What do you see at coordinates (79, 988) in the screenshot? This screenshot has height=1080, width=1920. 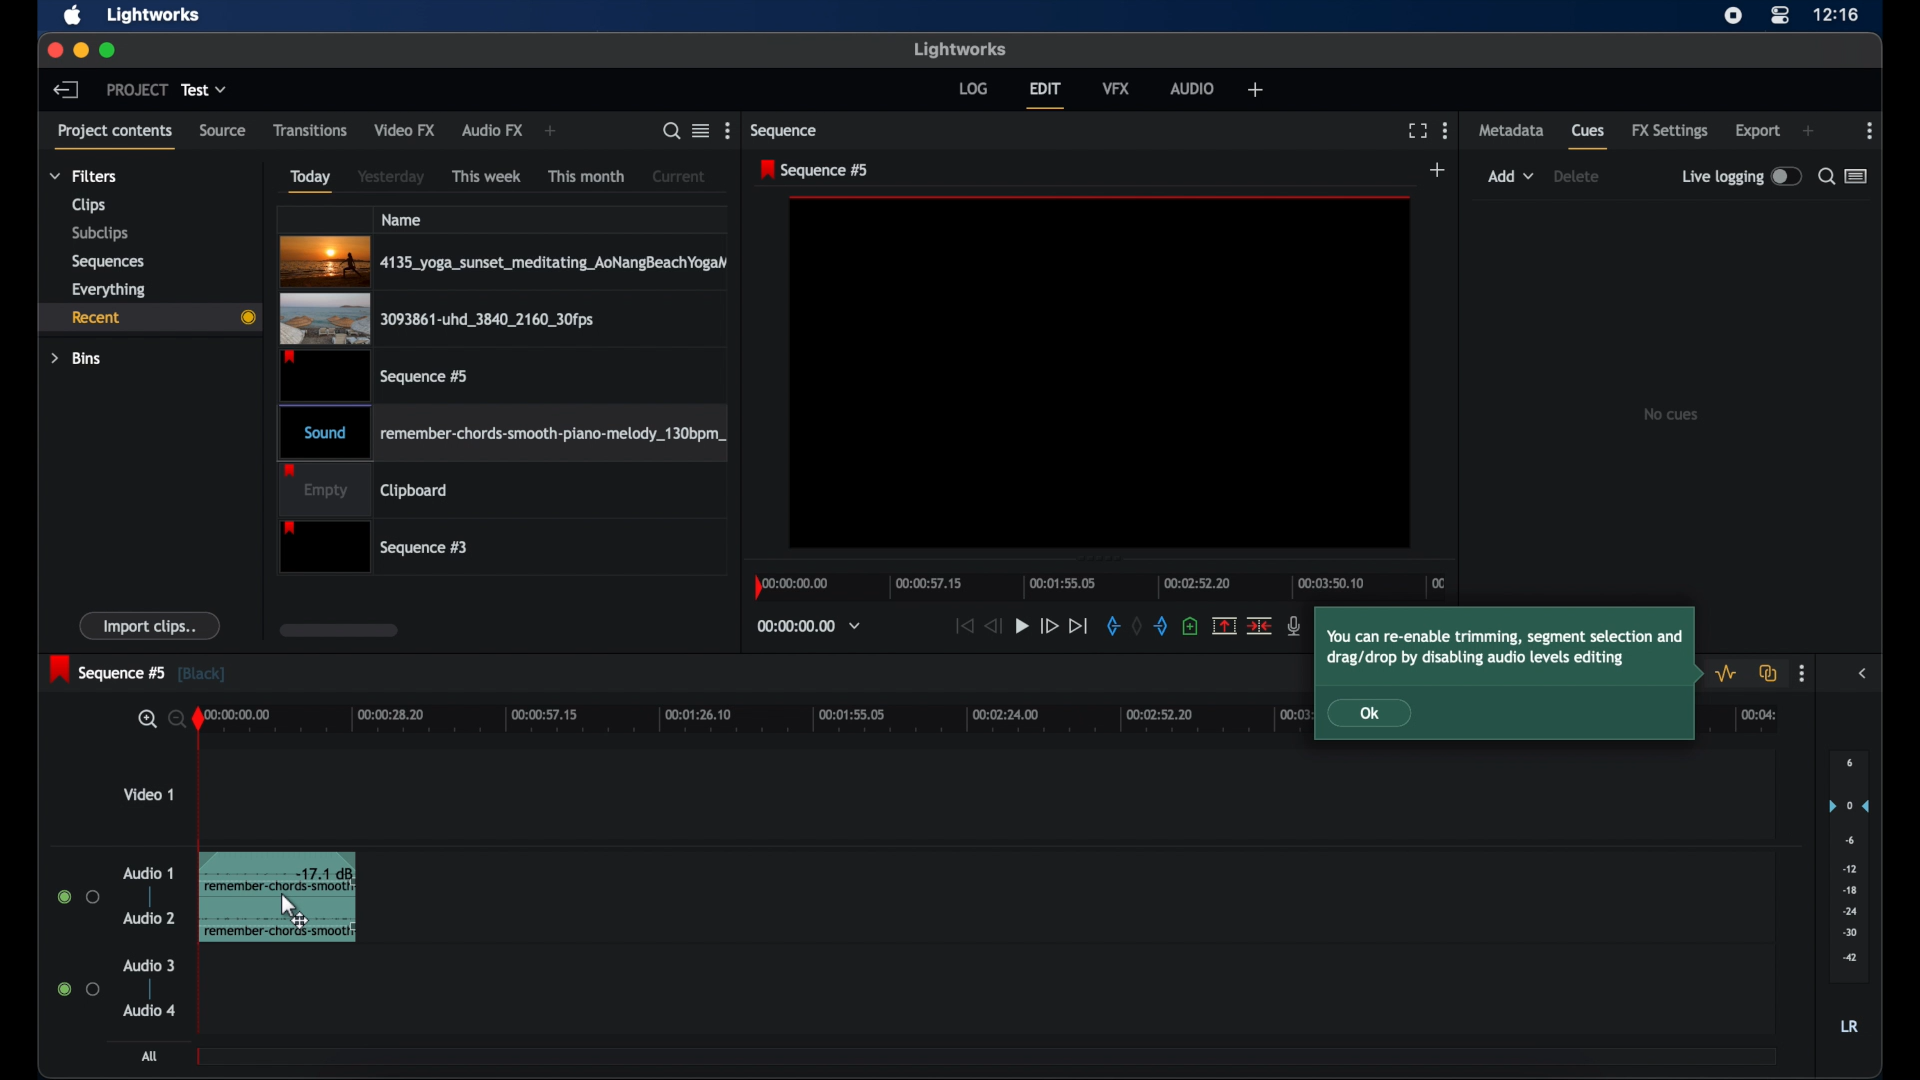 I see `radio buttons` at bounding box center [79, 988].